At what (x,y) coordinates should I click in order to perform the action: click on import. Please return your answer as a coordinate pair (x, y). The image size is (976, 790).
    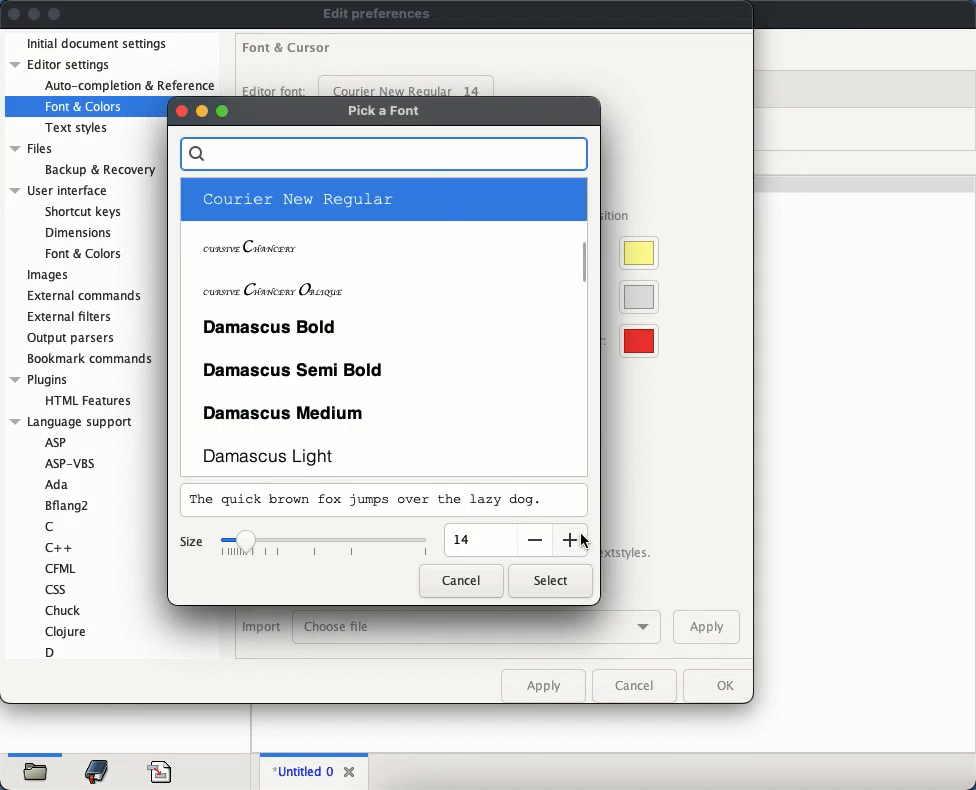
    Looking at the image, I should click on (261, 628).